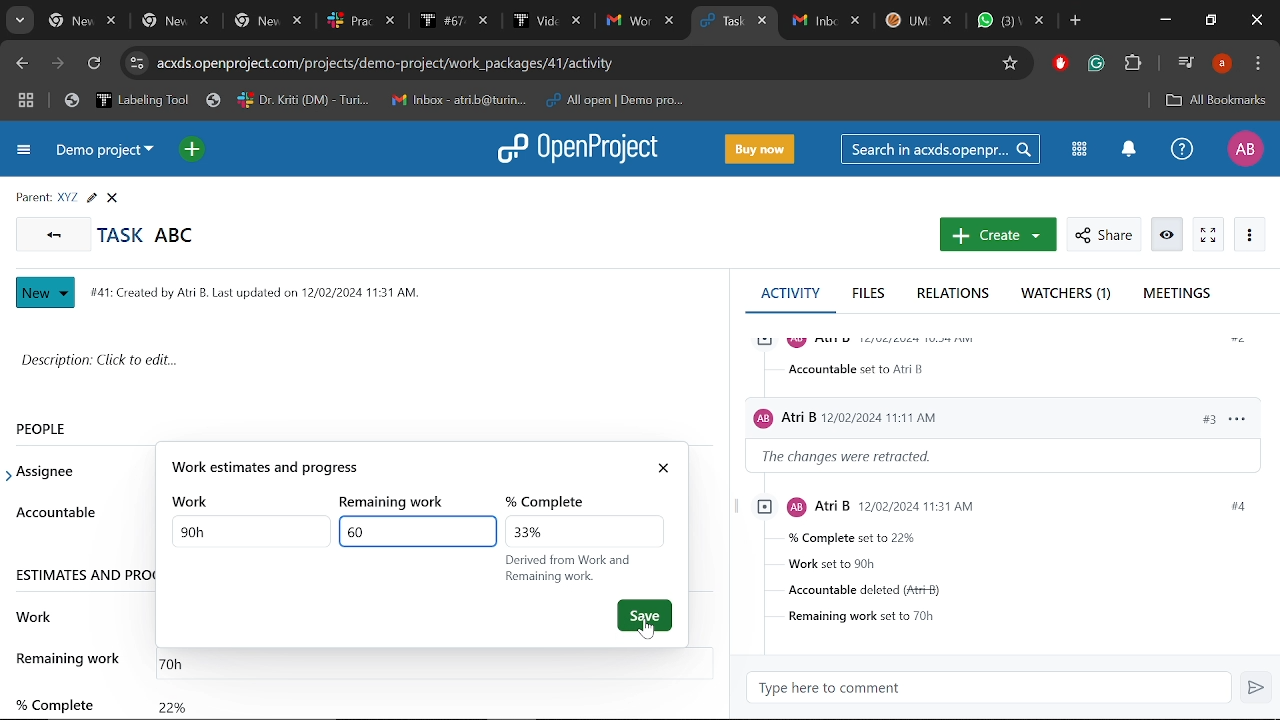 The width and height of the screenshot is (1280, 720). What do you see at coordinates (1184, 62) in the screenshot?
I see `Control audio/video` at bounding box center [1184, 62].